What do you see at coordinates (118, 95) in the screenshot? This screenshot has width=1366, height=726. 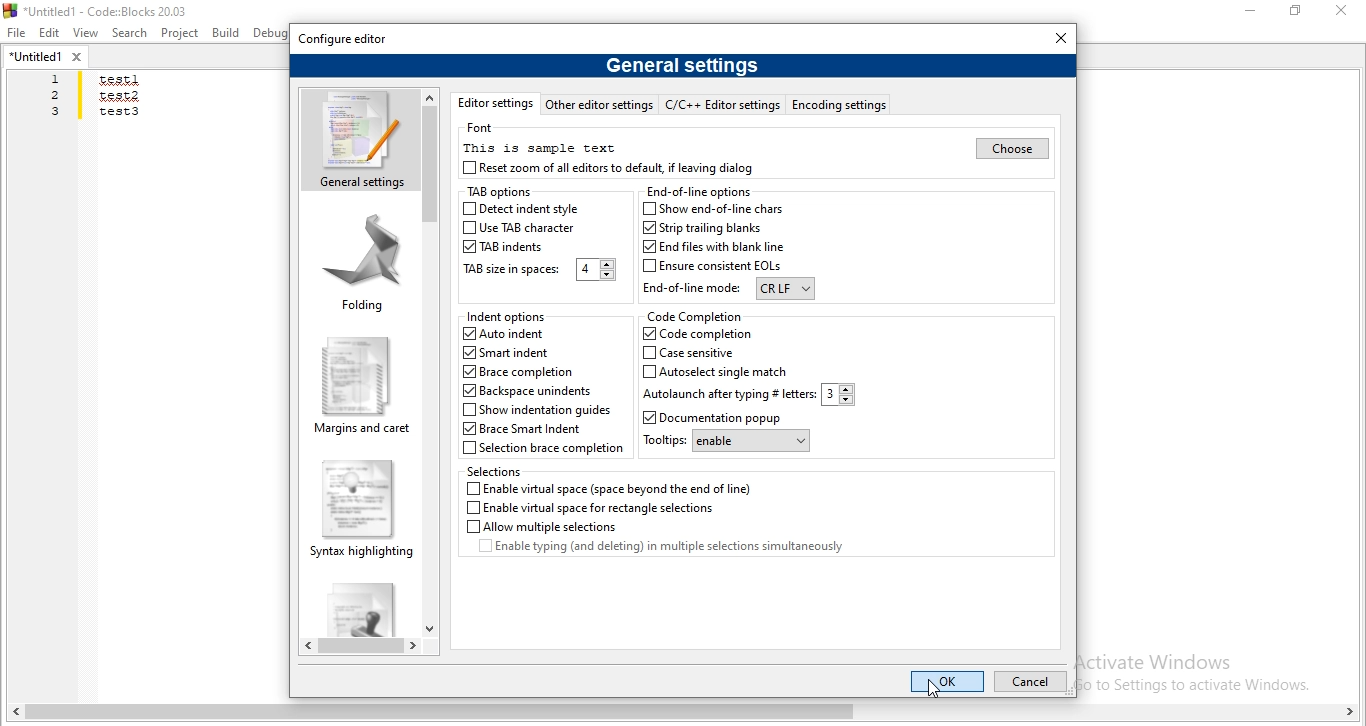 I see `test2` at bounding box center [118, 95].